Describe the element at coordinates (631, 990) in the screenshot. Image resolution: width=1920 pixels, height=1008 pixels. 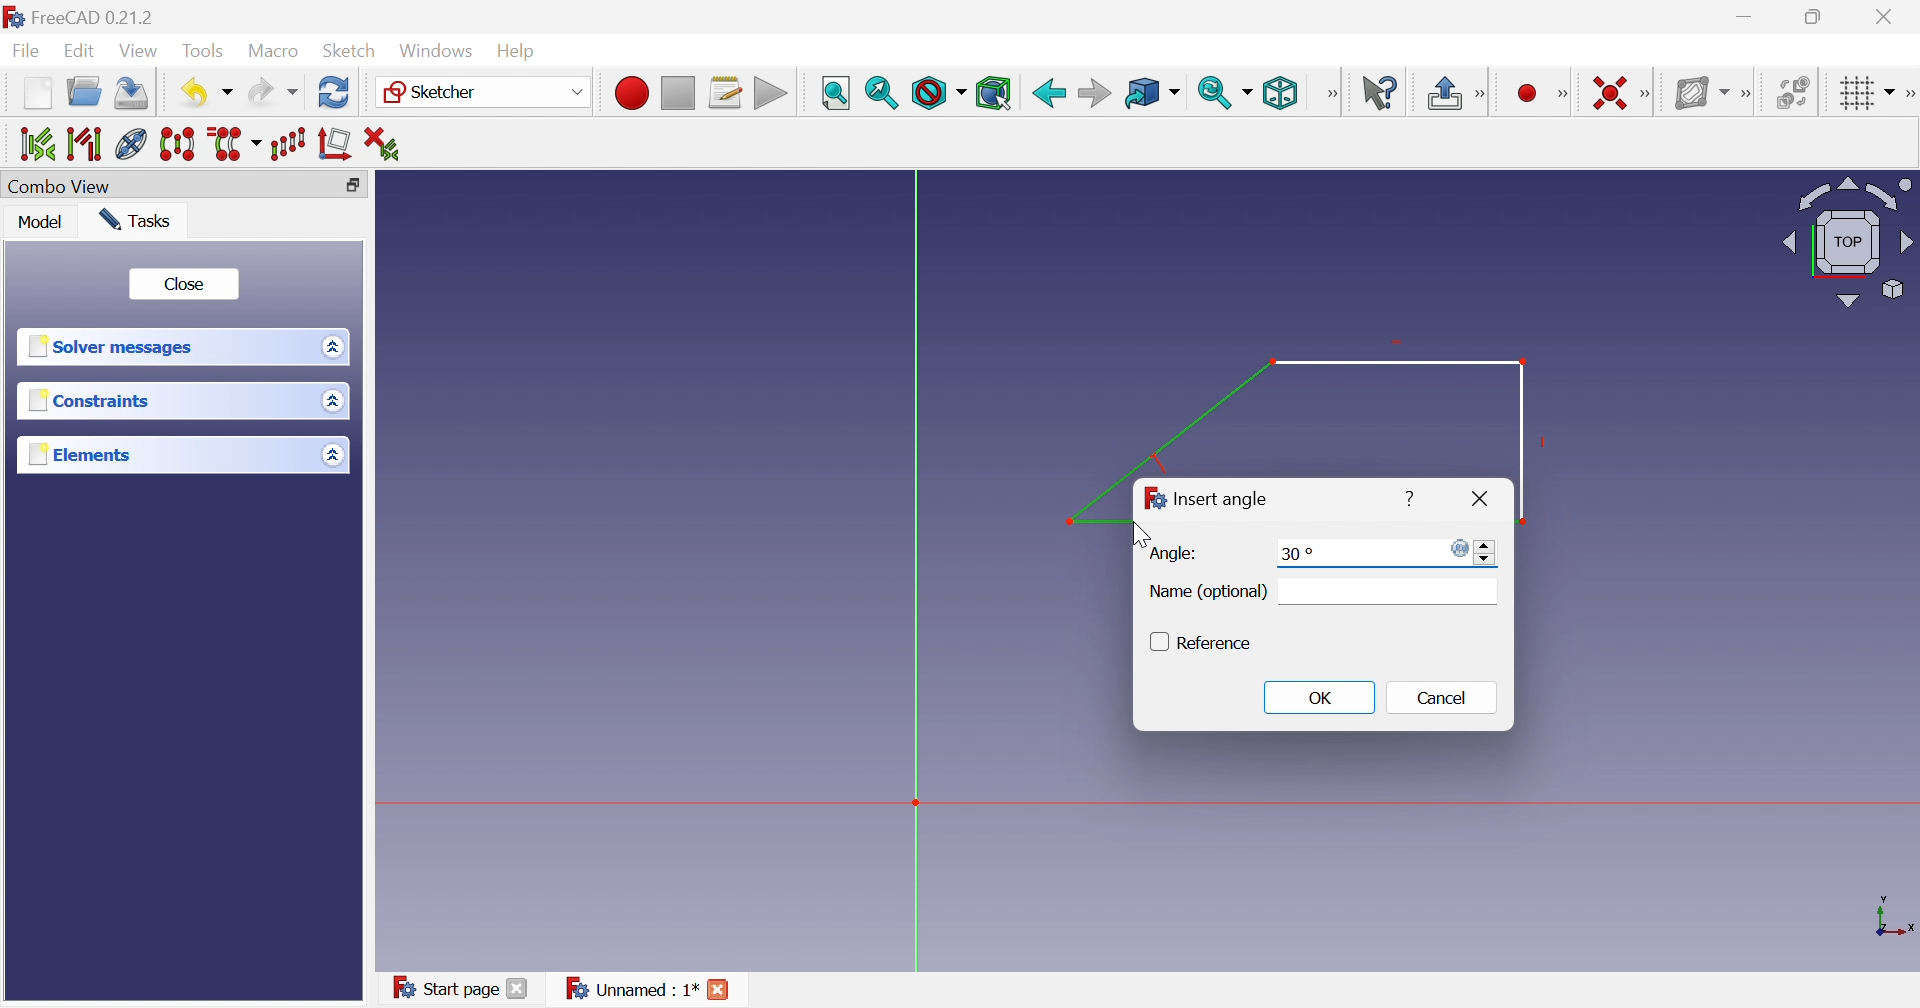
I see `Unnamed : 1*` at that location.